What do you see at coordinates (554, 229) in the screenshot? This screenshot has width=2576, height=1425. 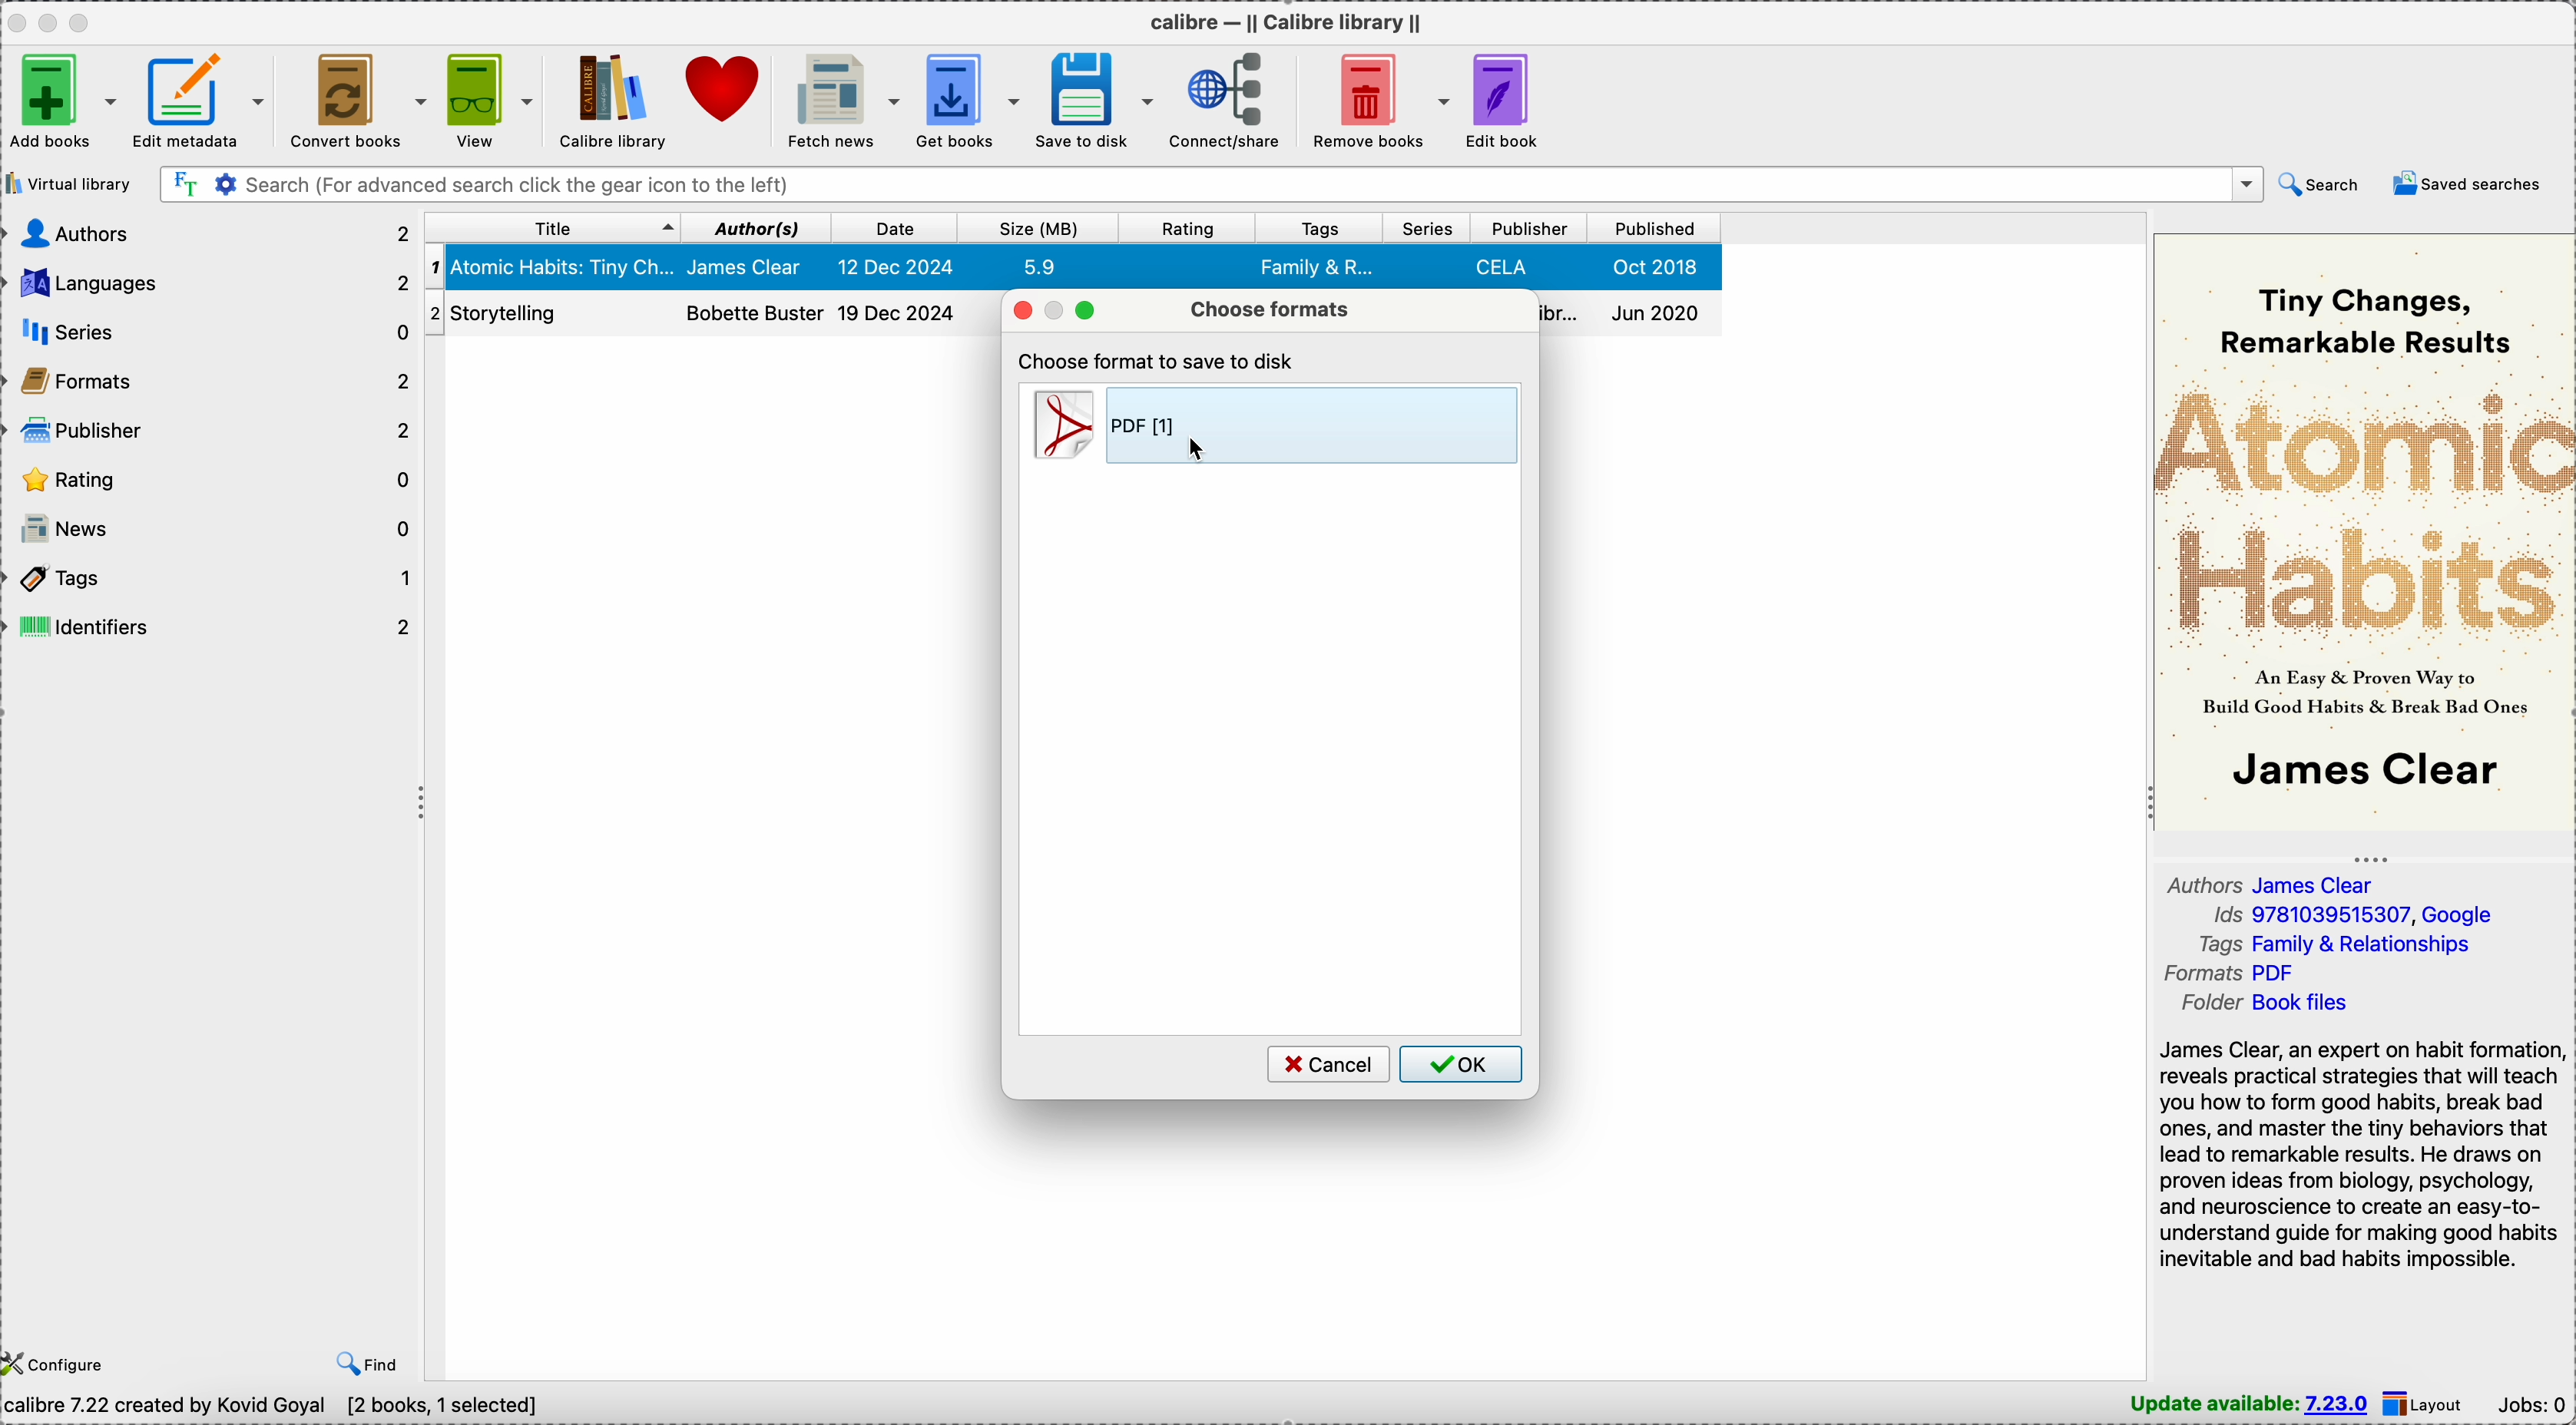 I see `title` at bounding box center [554, 229].